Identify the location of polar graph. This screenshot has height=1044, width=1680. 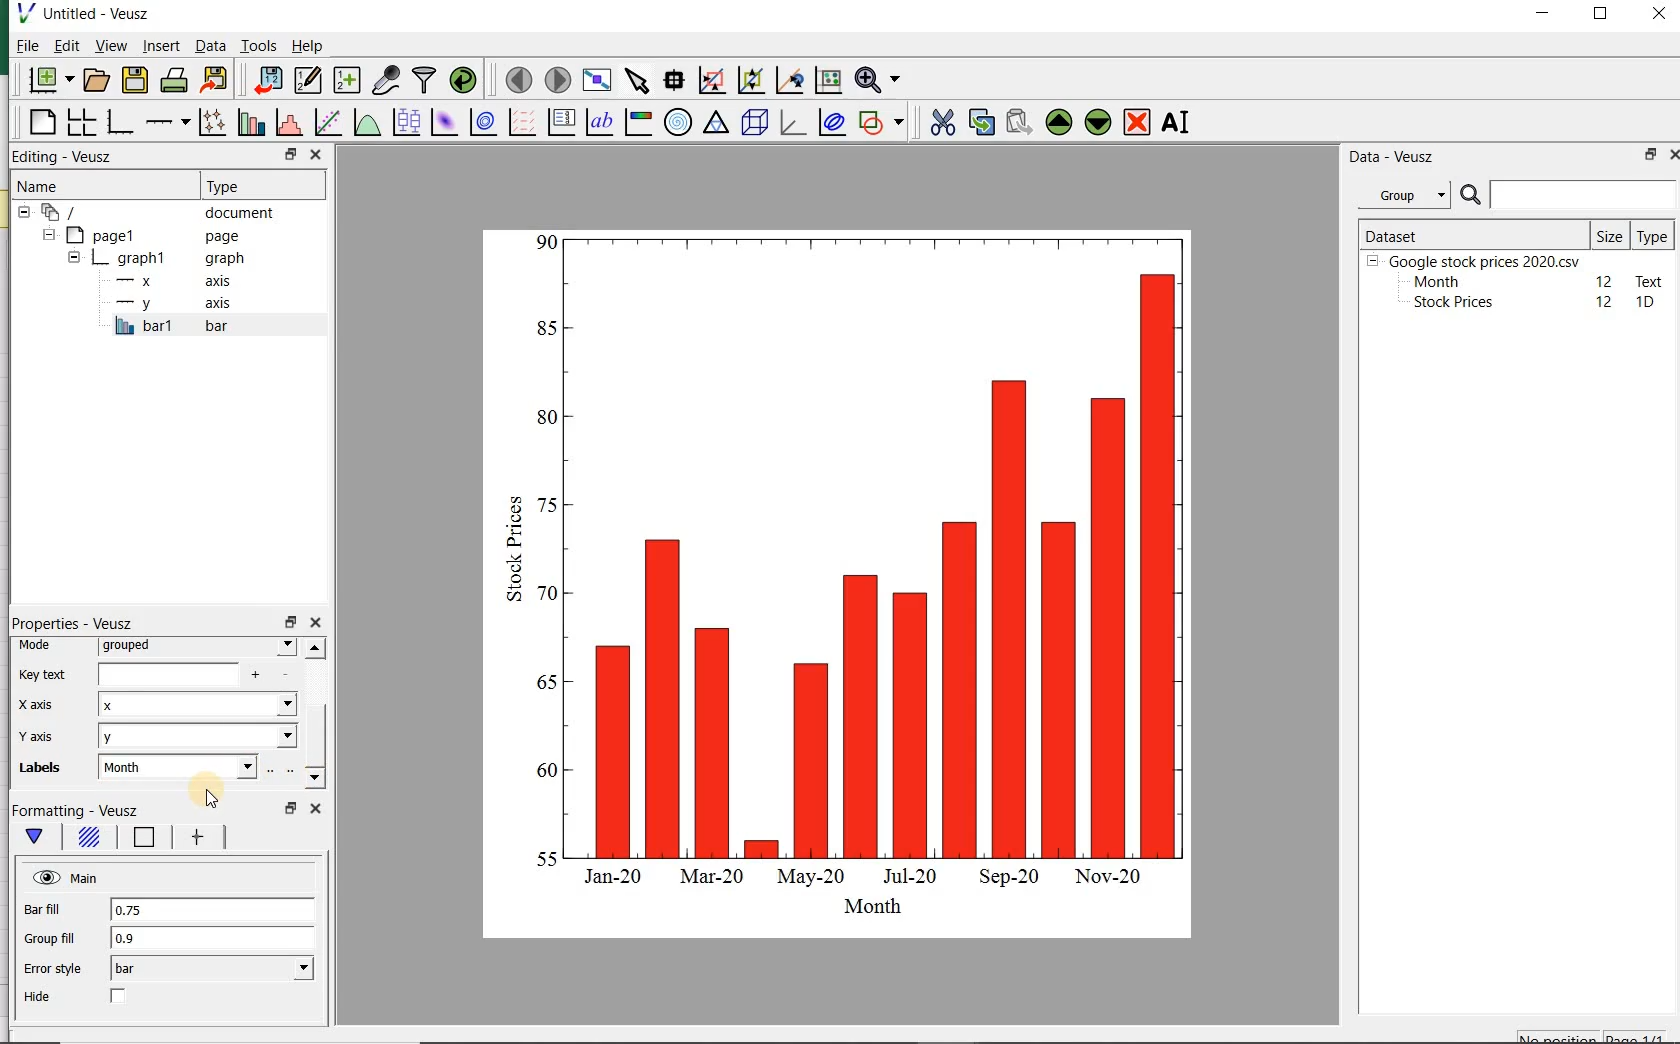
(677, 121).